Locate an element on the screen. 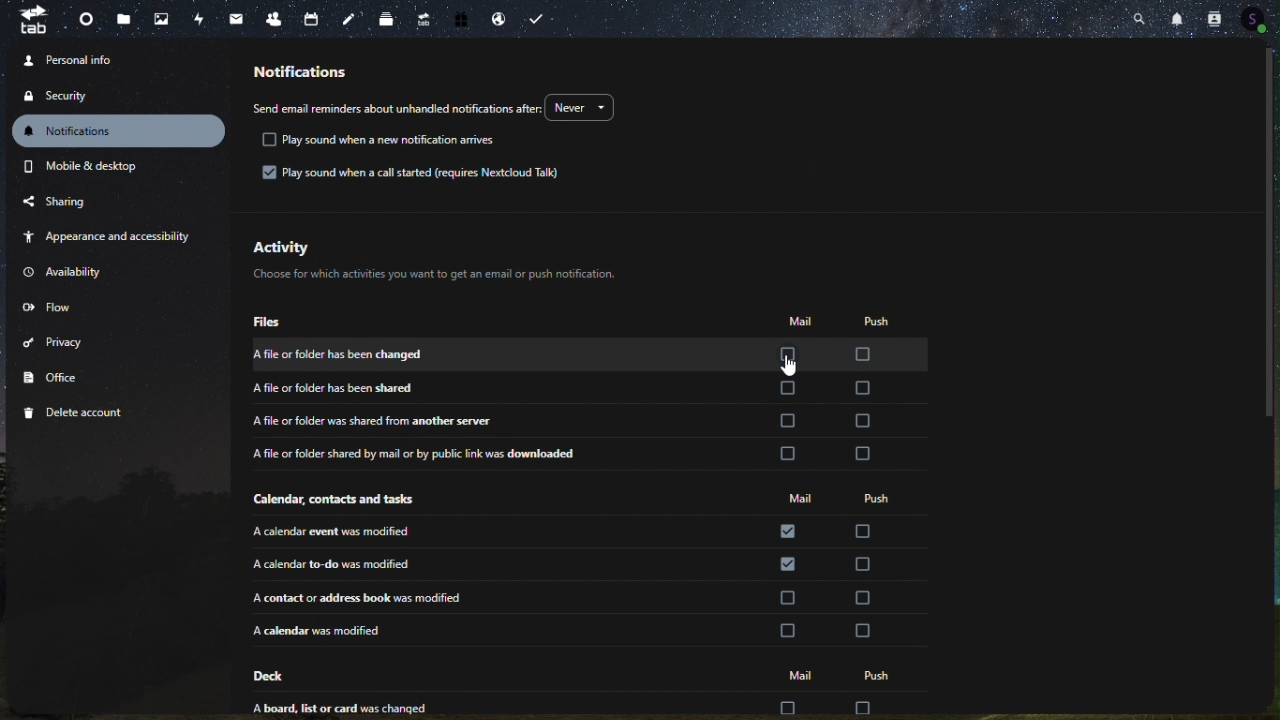  tab is located at coordinates (32, 20).